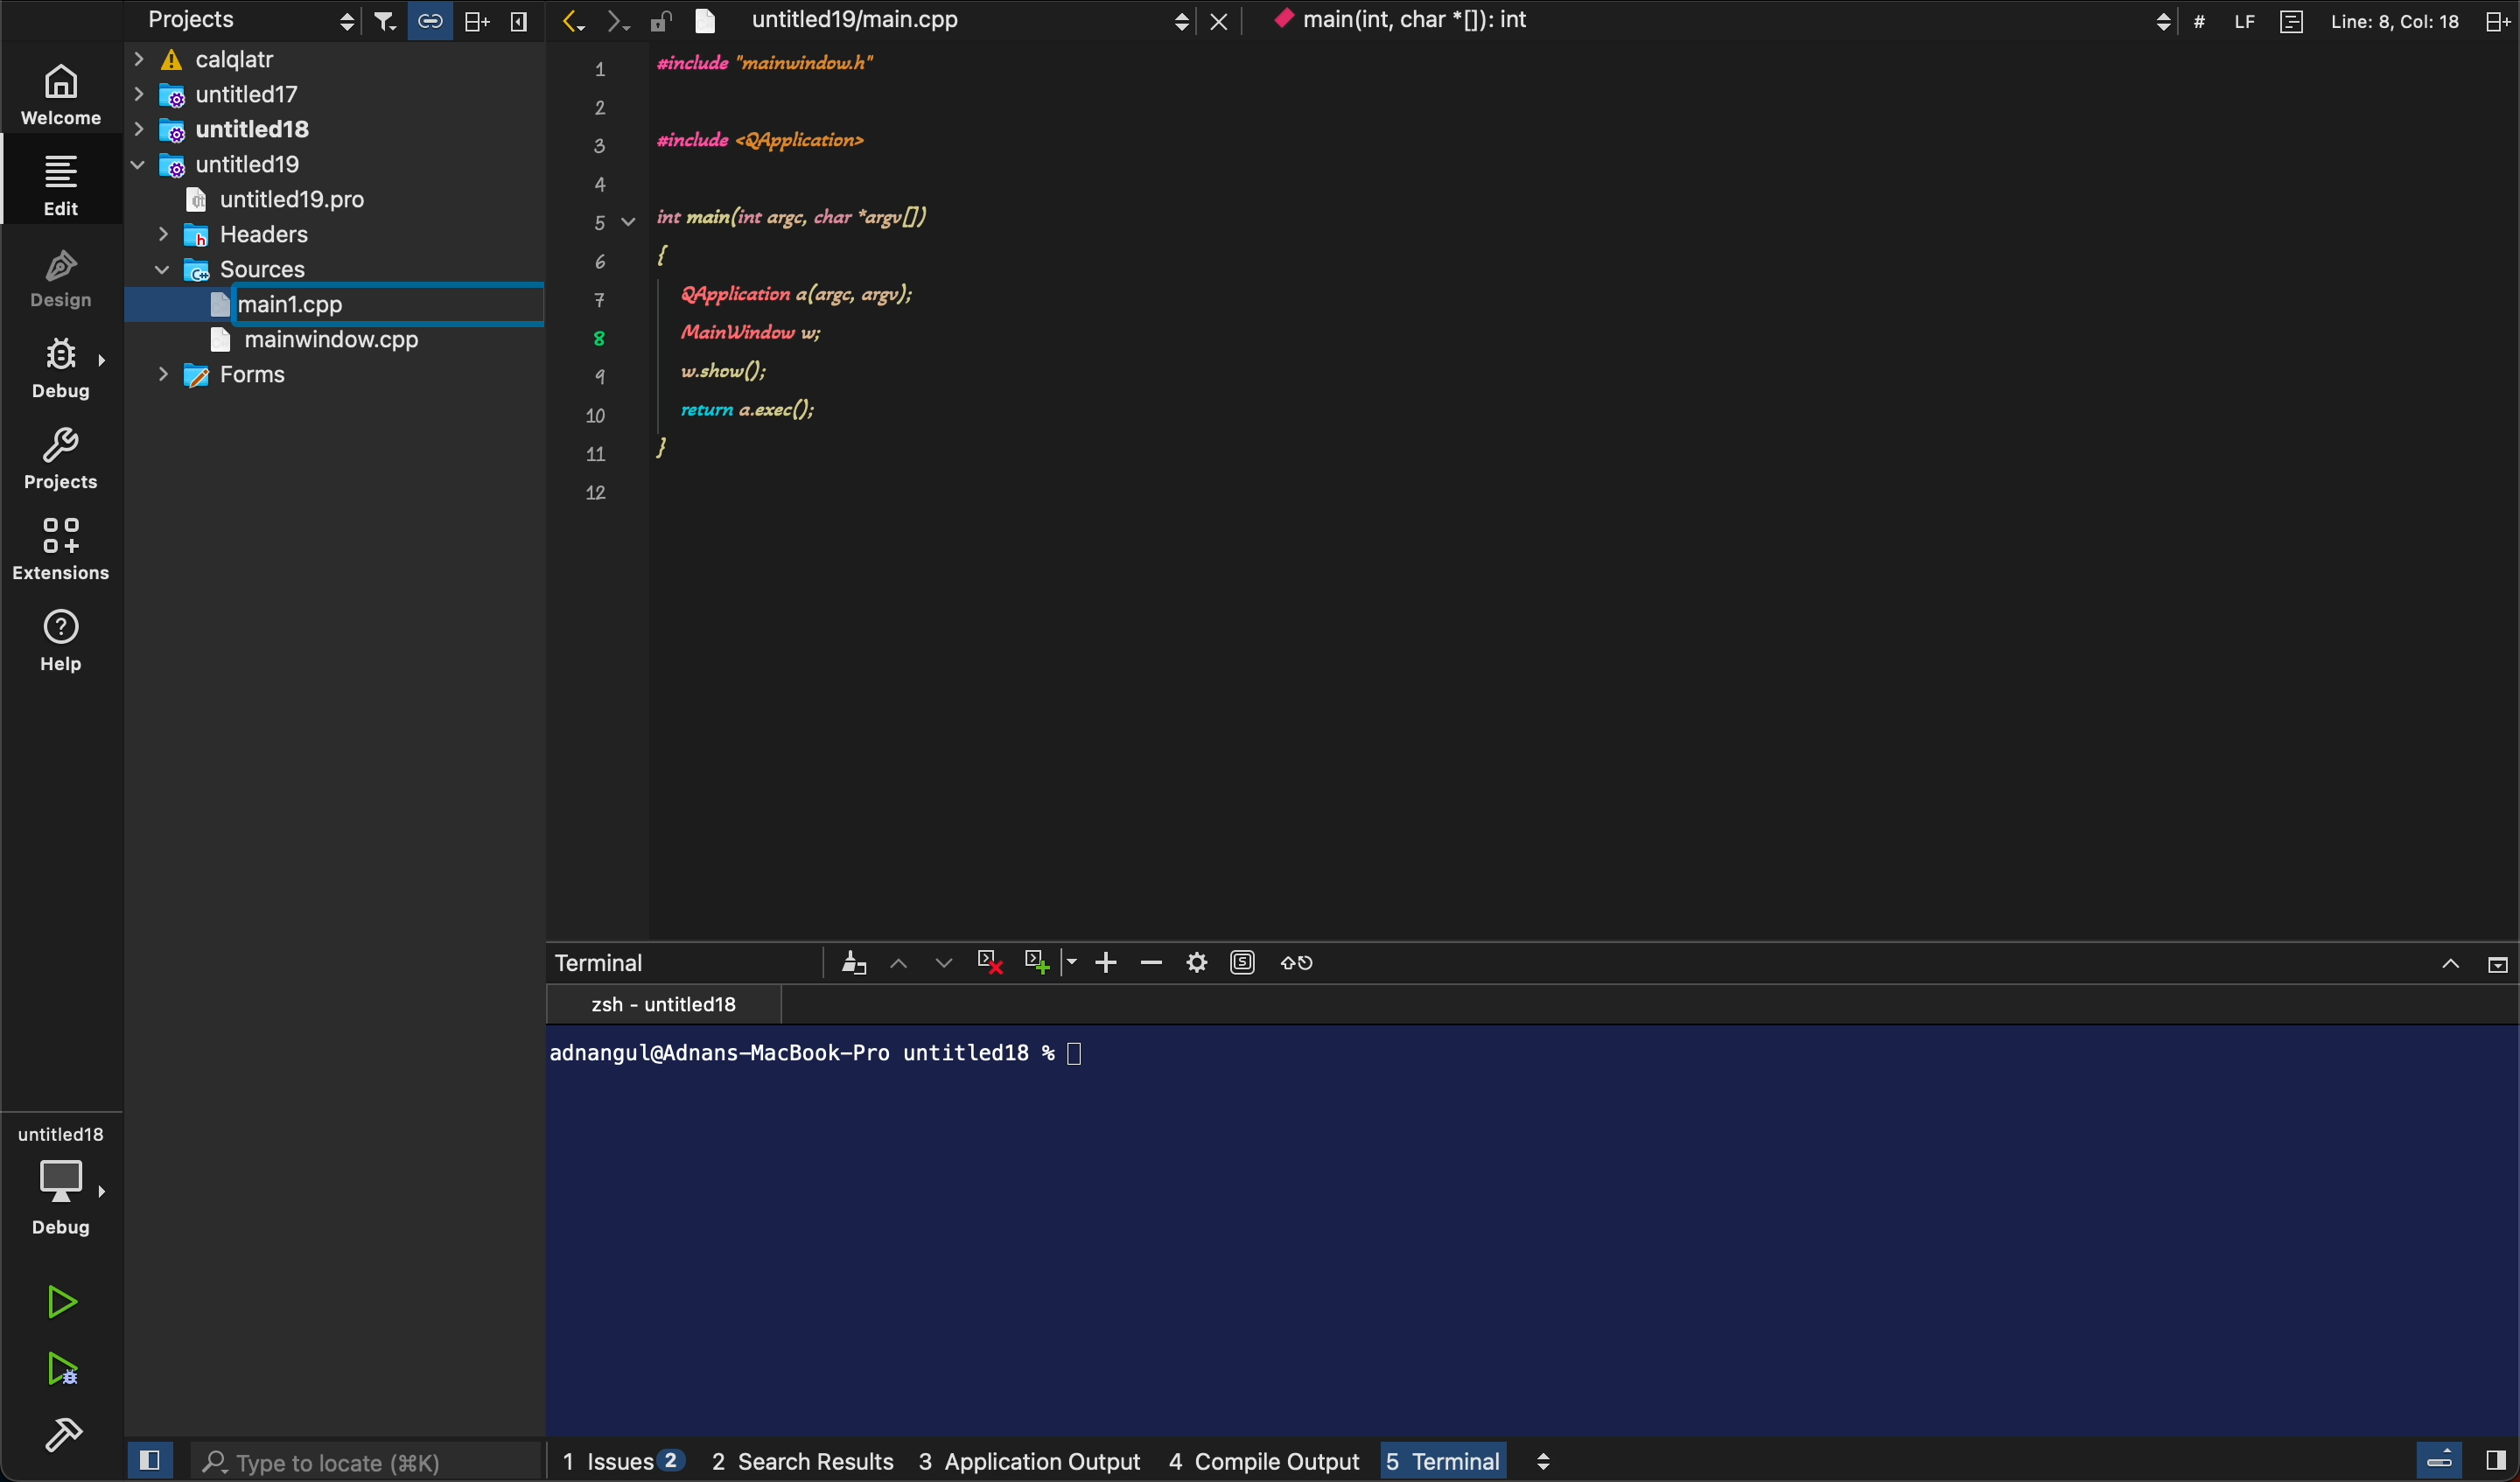 This screenshot has height=1482, width=2520. Describe the element at coordinates (1076, 1463) in the screenshot. I see `logs` at that location.